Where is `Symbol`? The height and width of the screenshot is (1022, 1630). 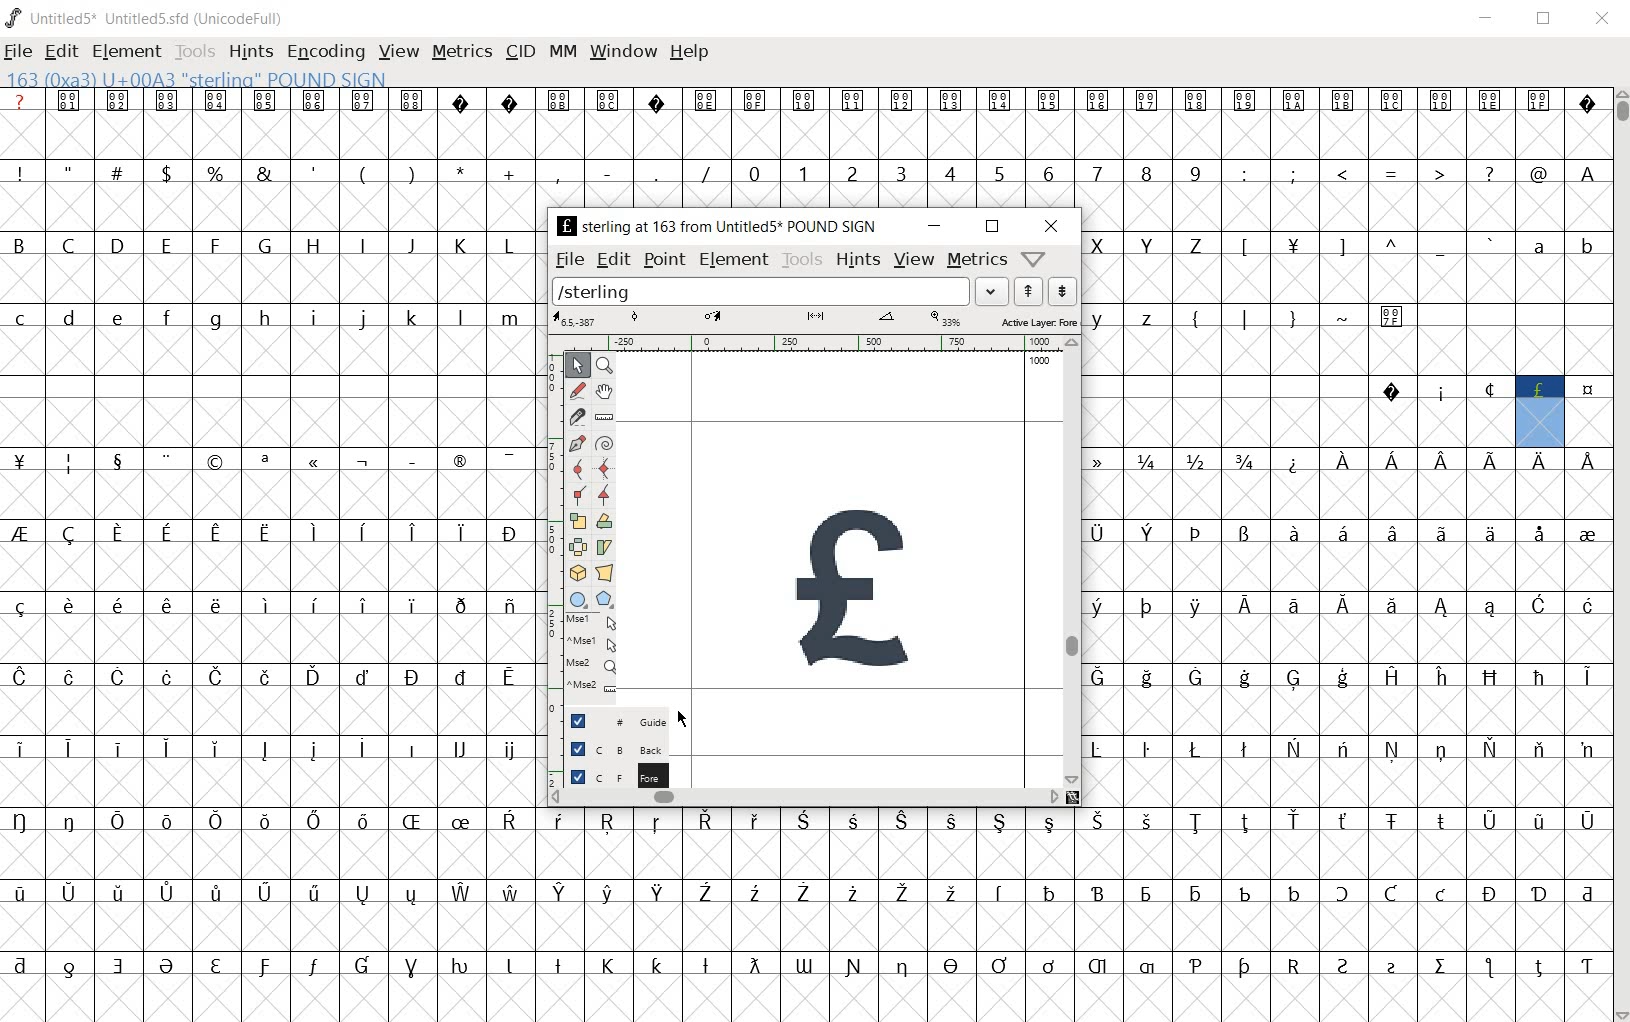
Symbol is located at coordinates (1442, 895).